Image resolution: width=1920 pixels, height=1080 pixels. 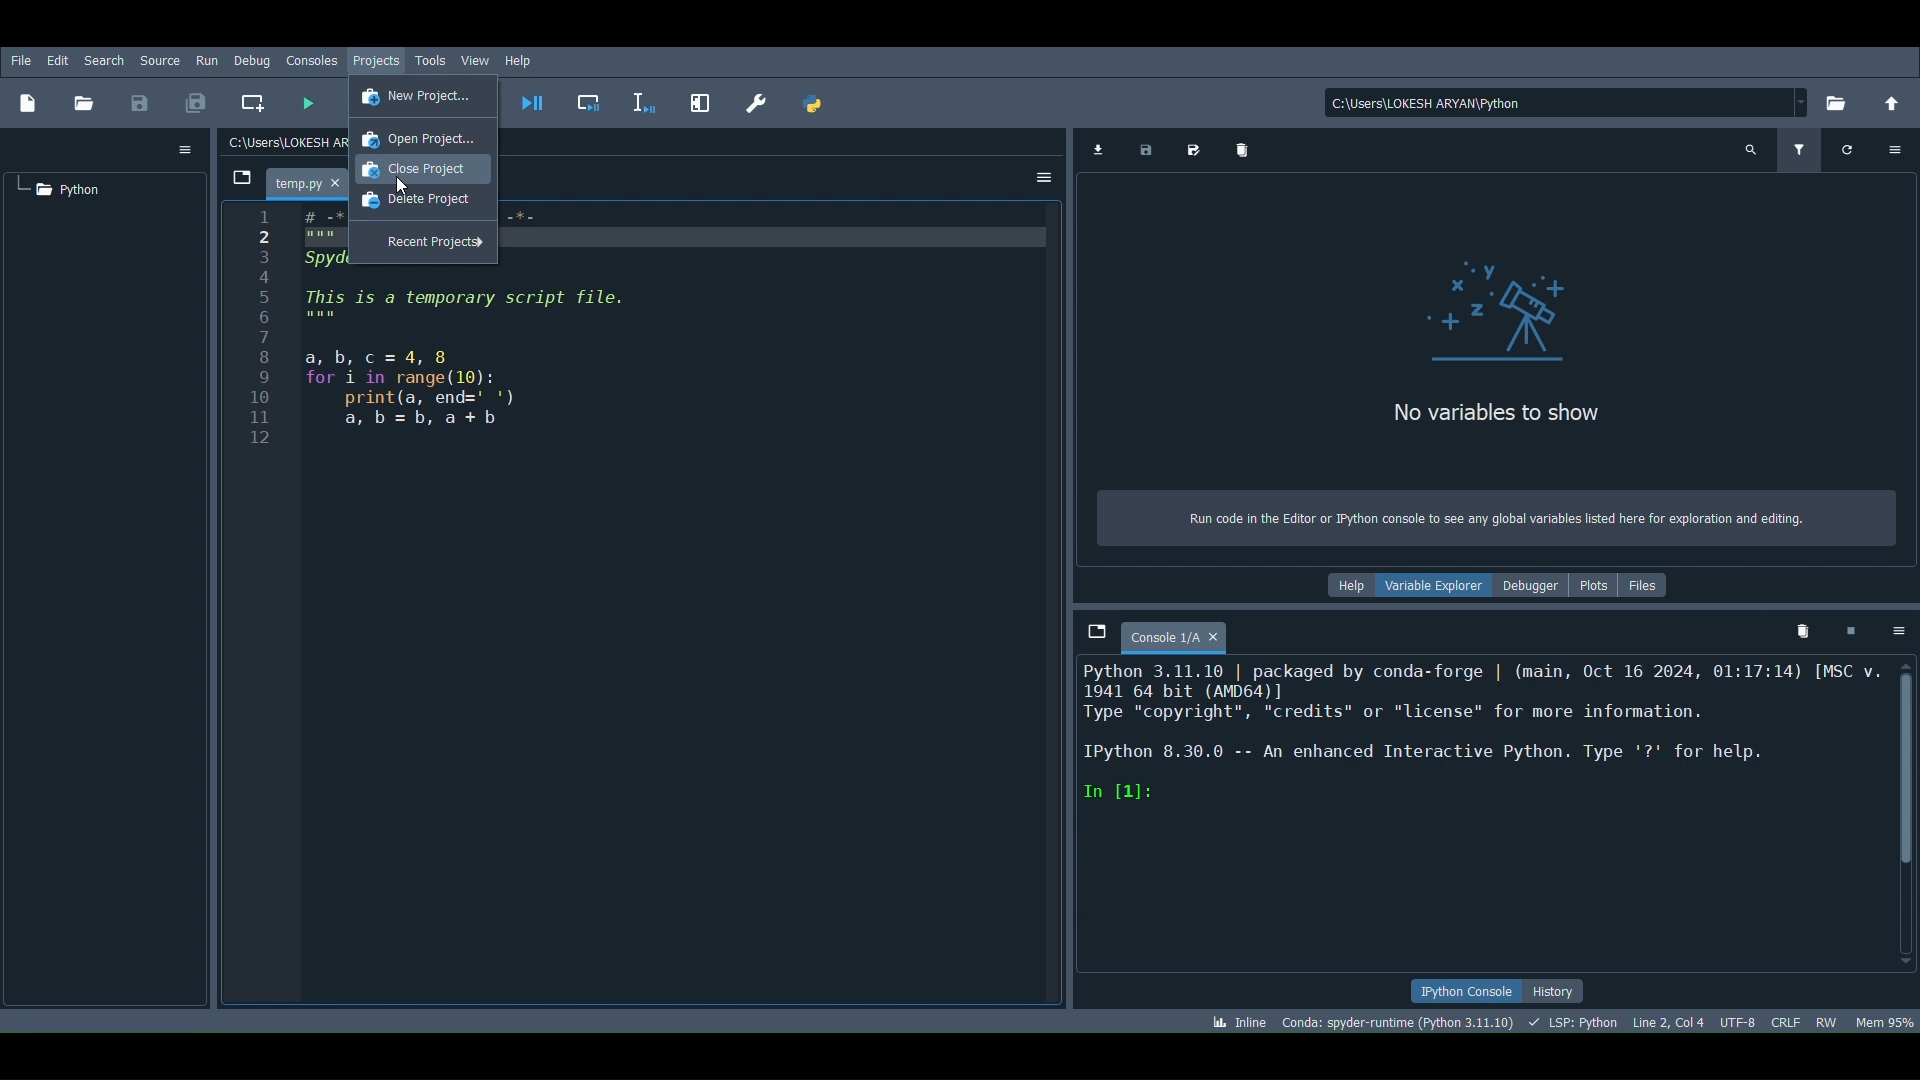 I want to click on File location, so click(x=1570, y=103).